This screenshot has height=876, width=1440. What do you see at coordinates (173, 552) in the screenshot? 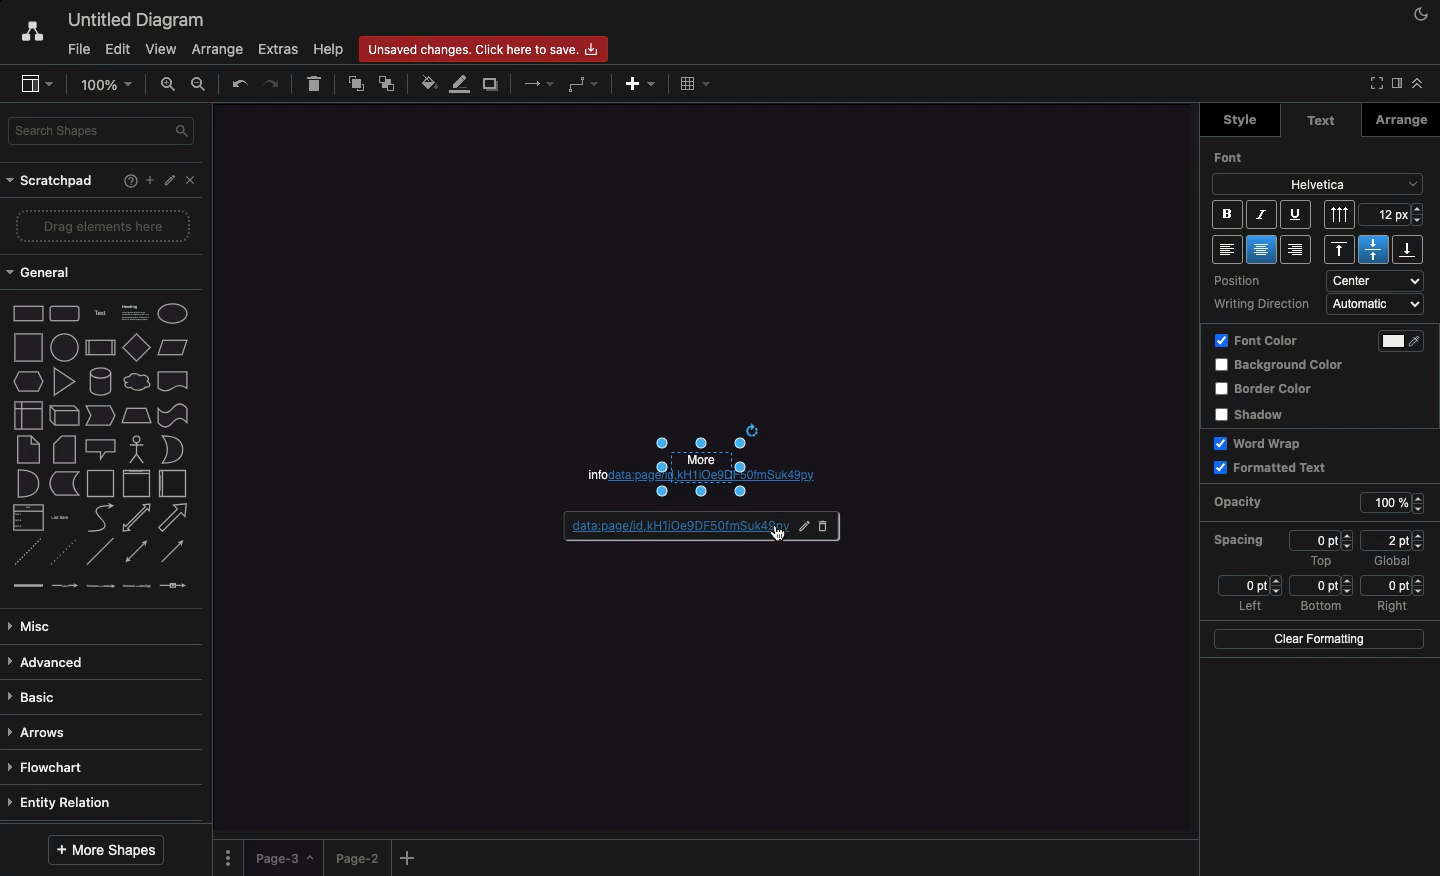
I see `directional connector` at bounding box center [173, 552].